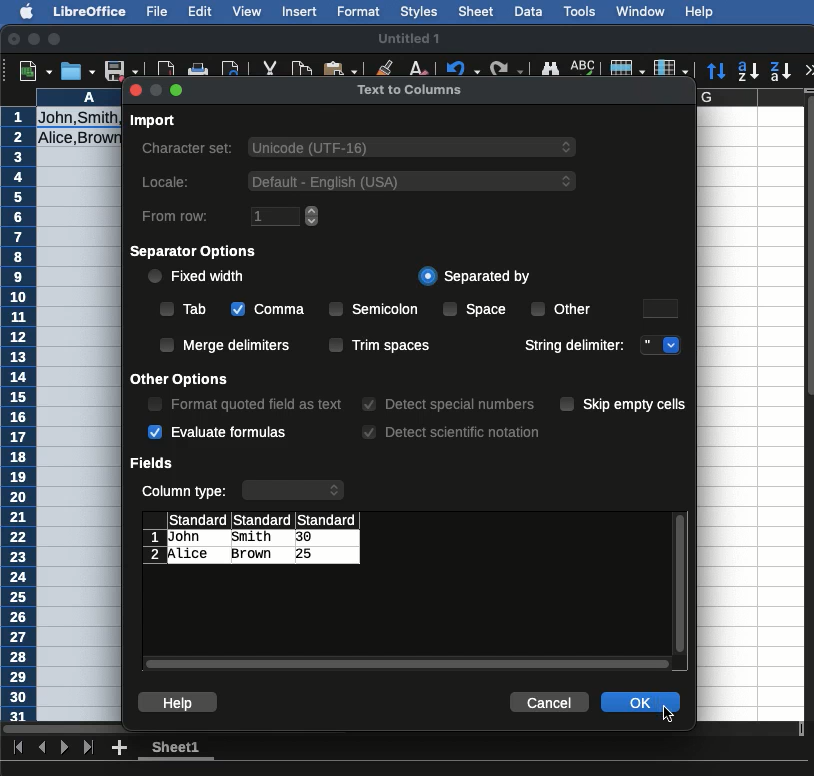  I want to click on Comma, so click(268, 311).